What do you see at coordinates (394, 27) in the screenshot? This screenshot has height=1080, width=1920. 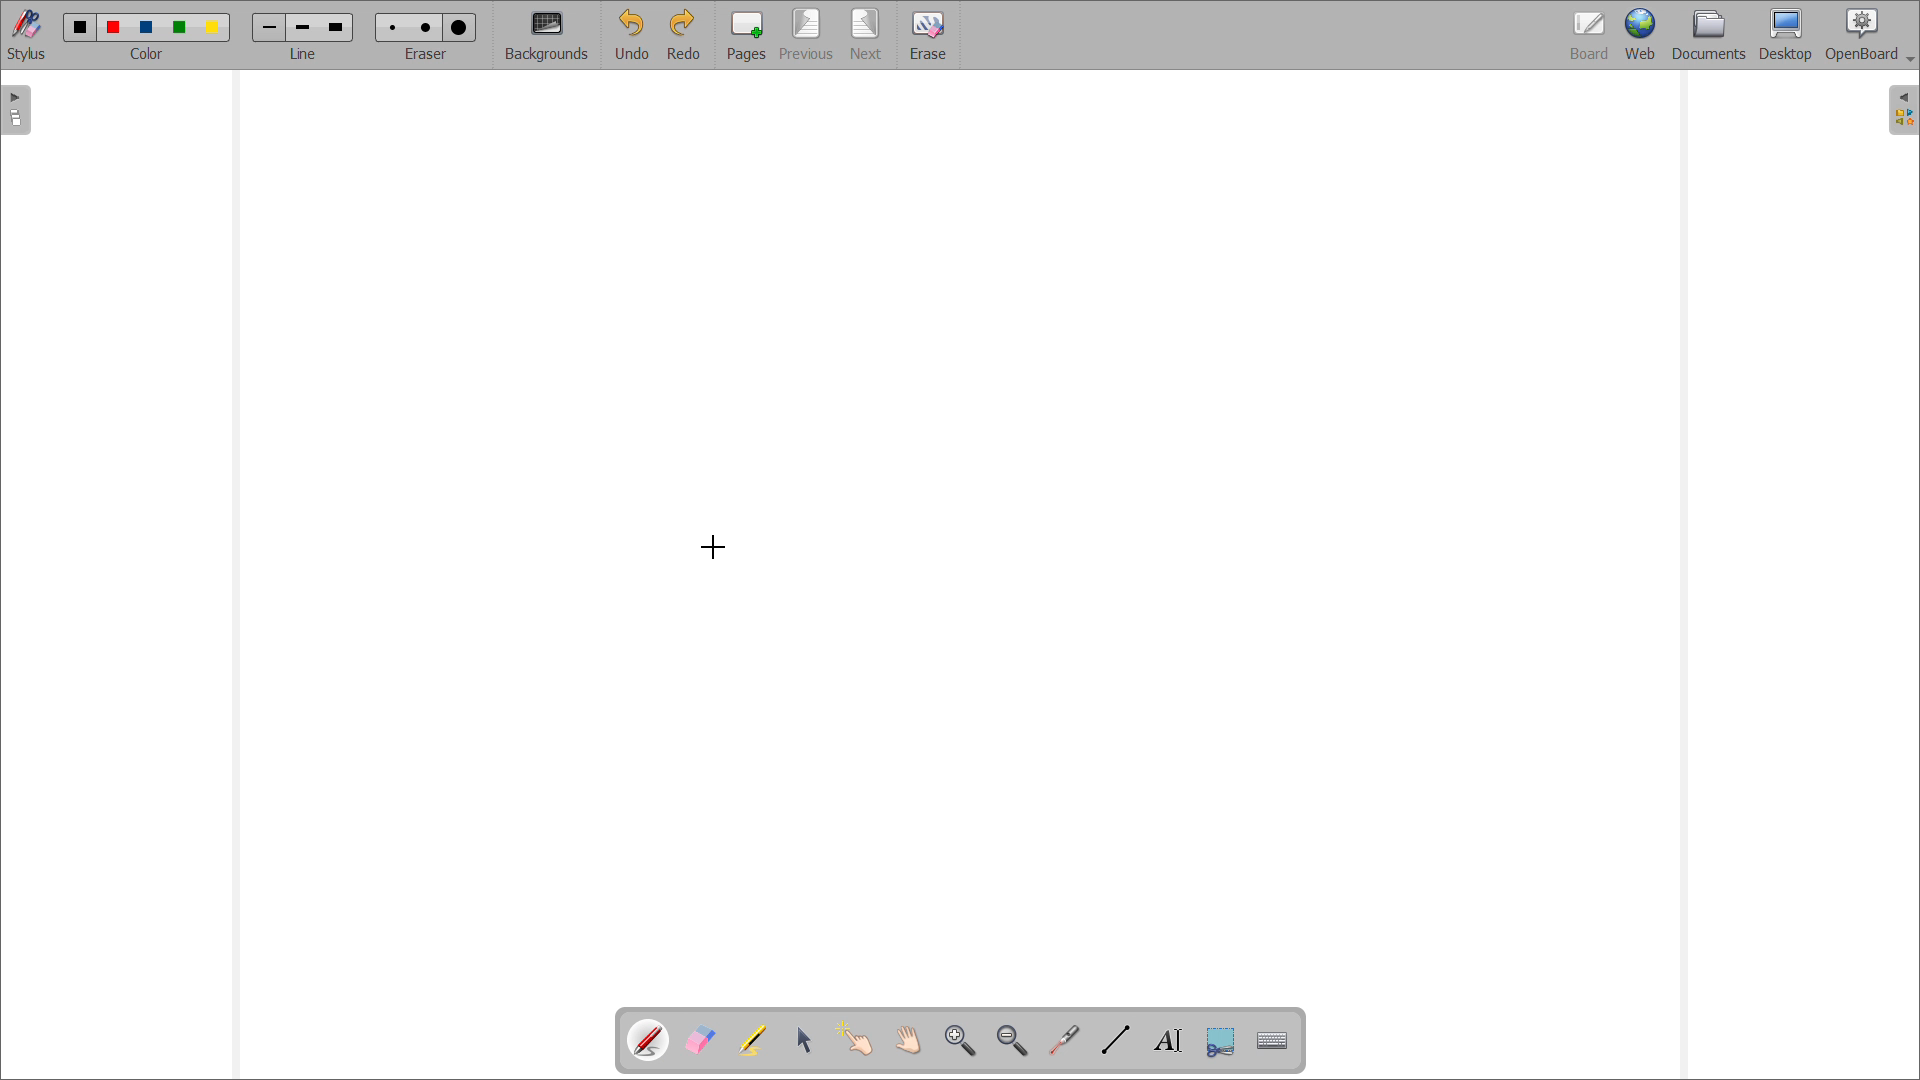 I see `Eraser size` at bounding box center [394, 27].